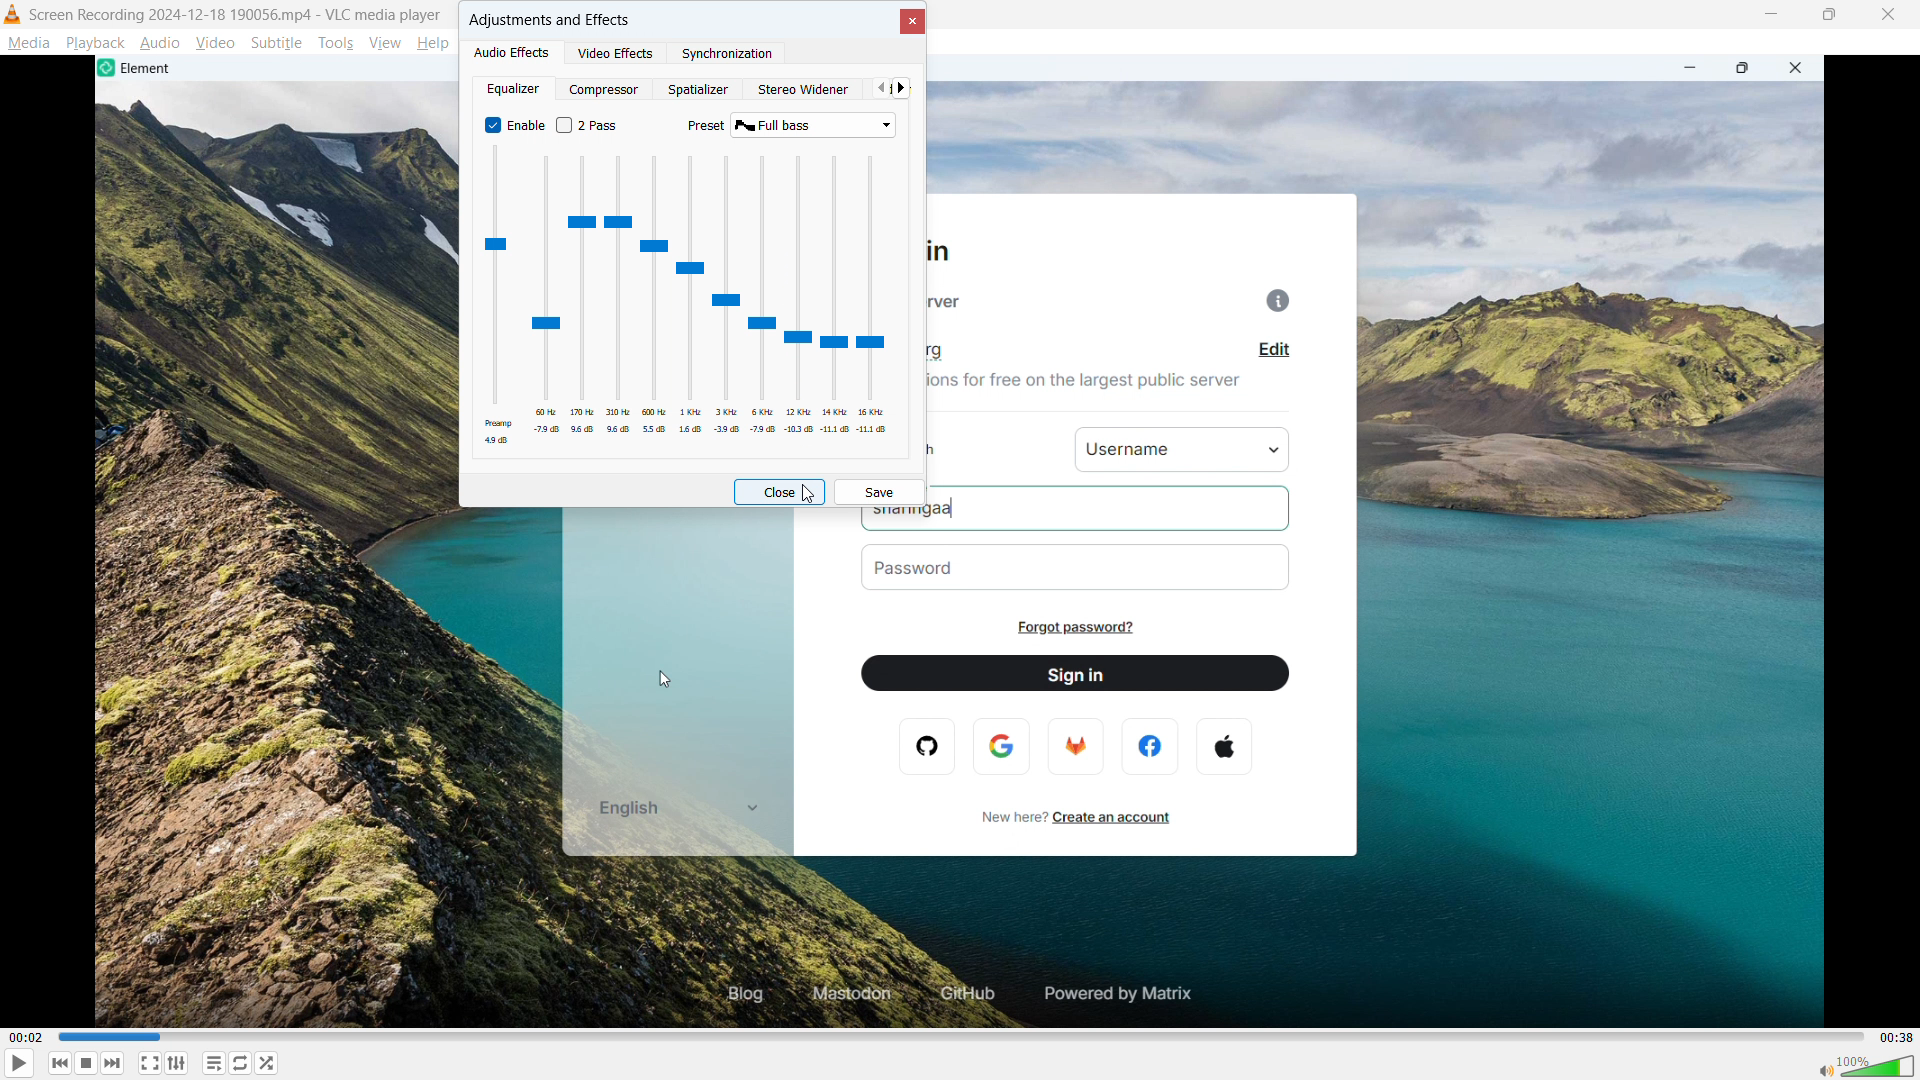 The width and height of the screenshot is (1920, 1080). What do you see at coordinates (157, 1063) in the screenshot?
I see `Full screen ` at bounding box center [157, 1063].